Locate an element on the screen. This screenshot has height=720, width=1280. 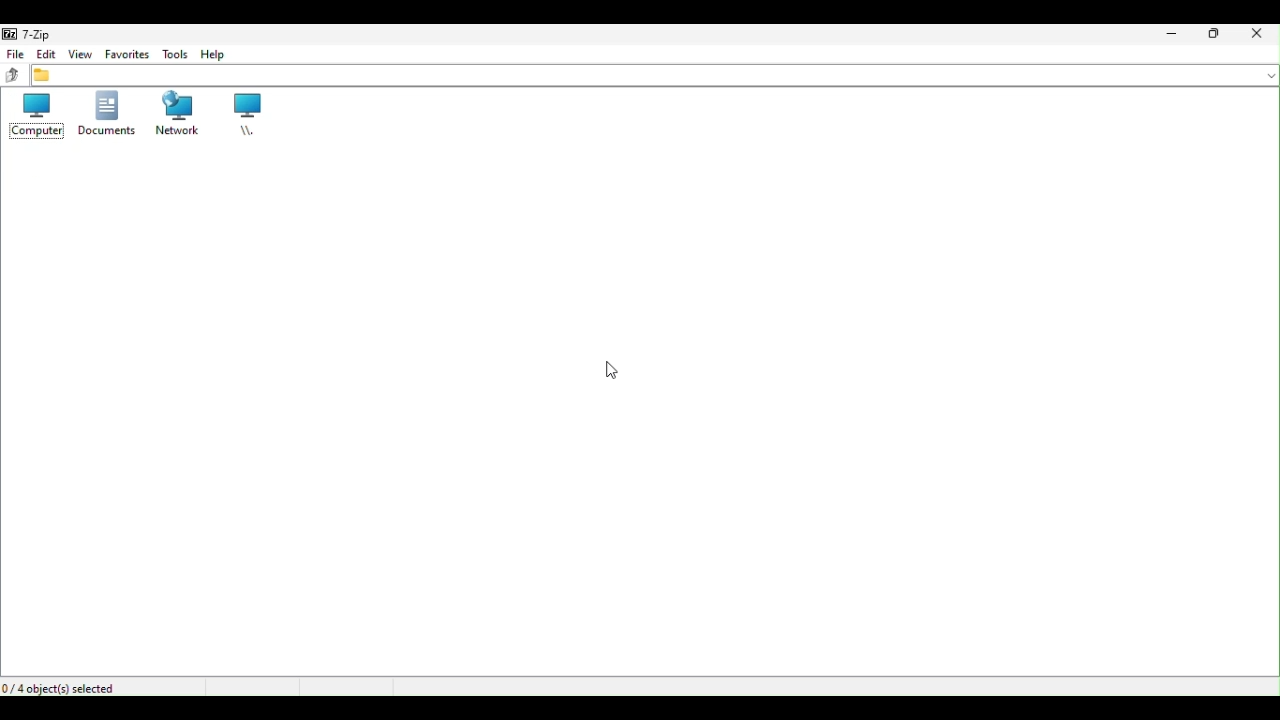
File address bar is located at coordinates (655, 75).